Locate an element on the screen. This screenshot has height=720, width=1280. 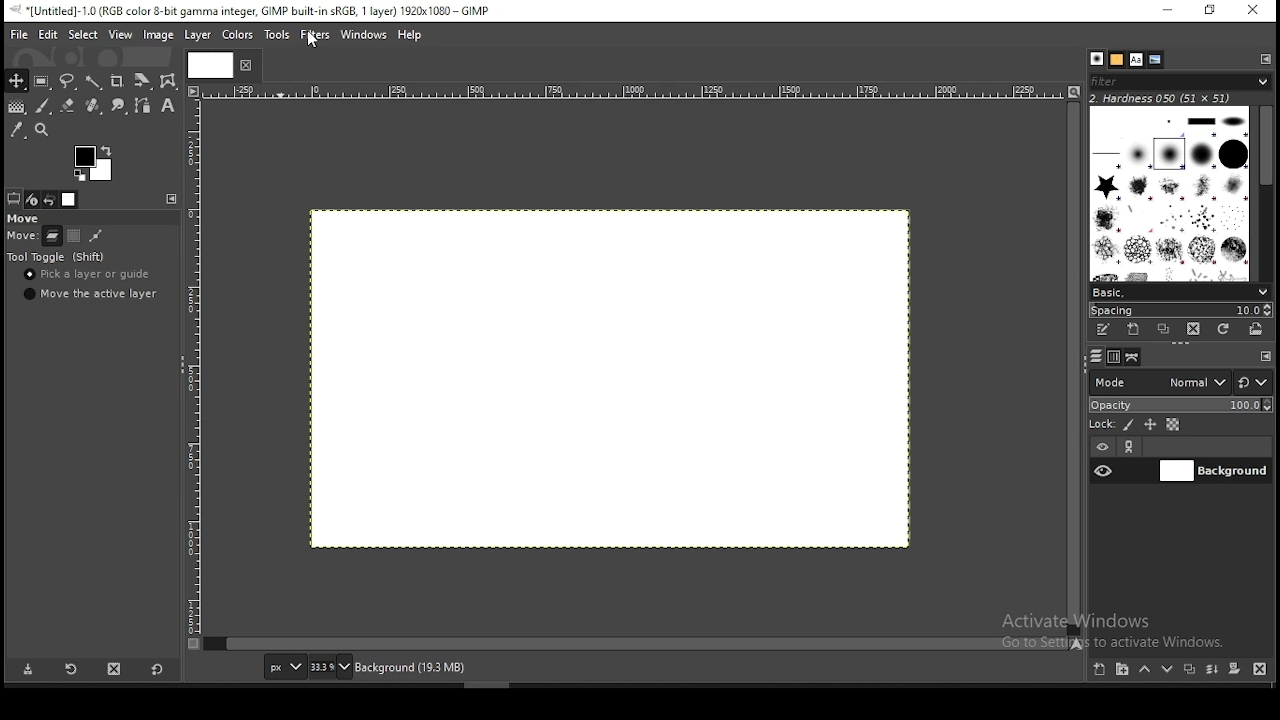
undo history is located at coordinates (50, 200).